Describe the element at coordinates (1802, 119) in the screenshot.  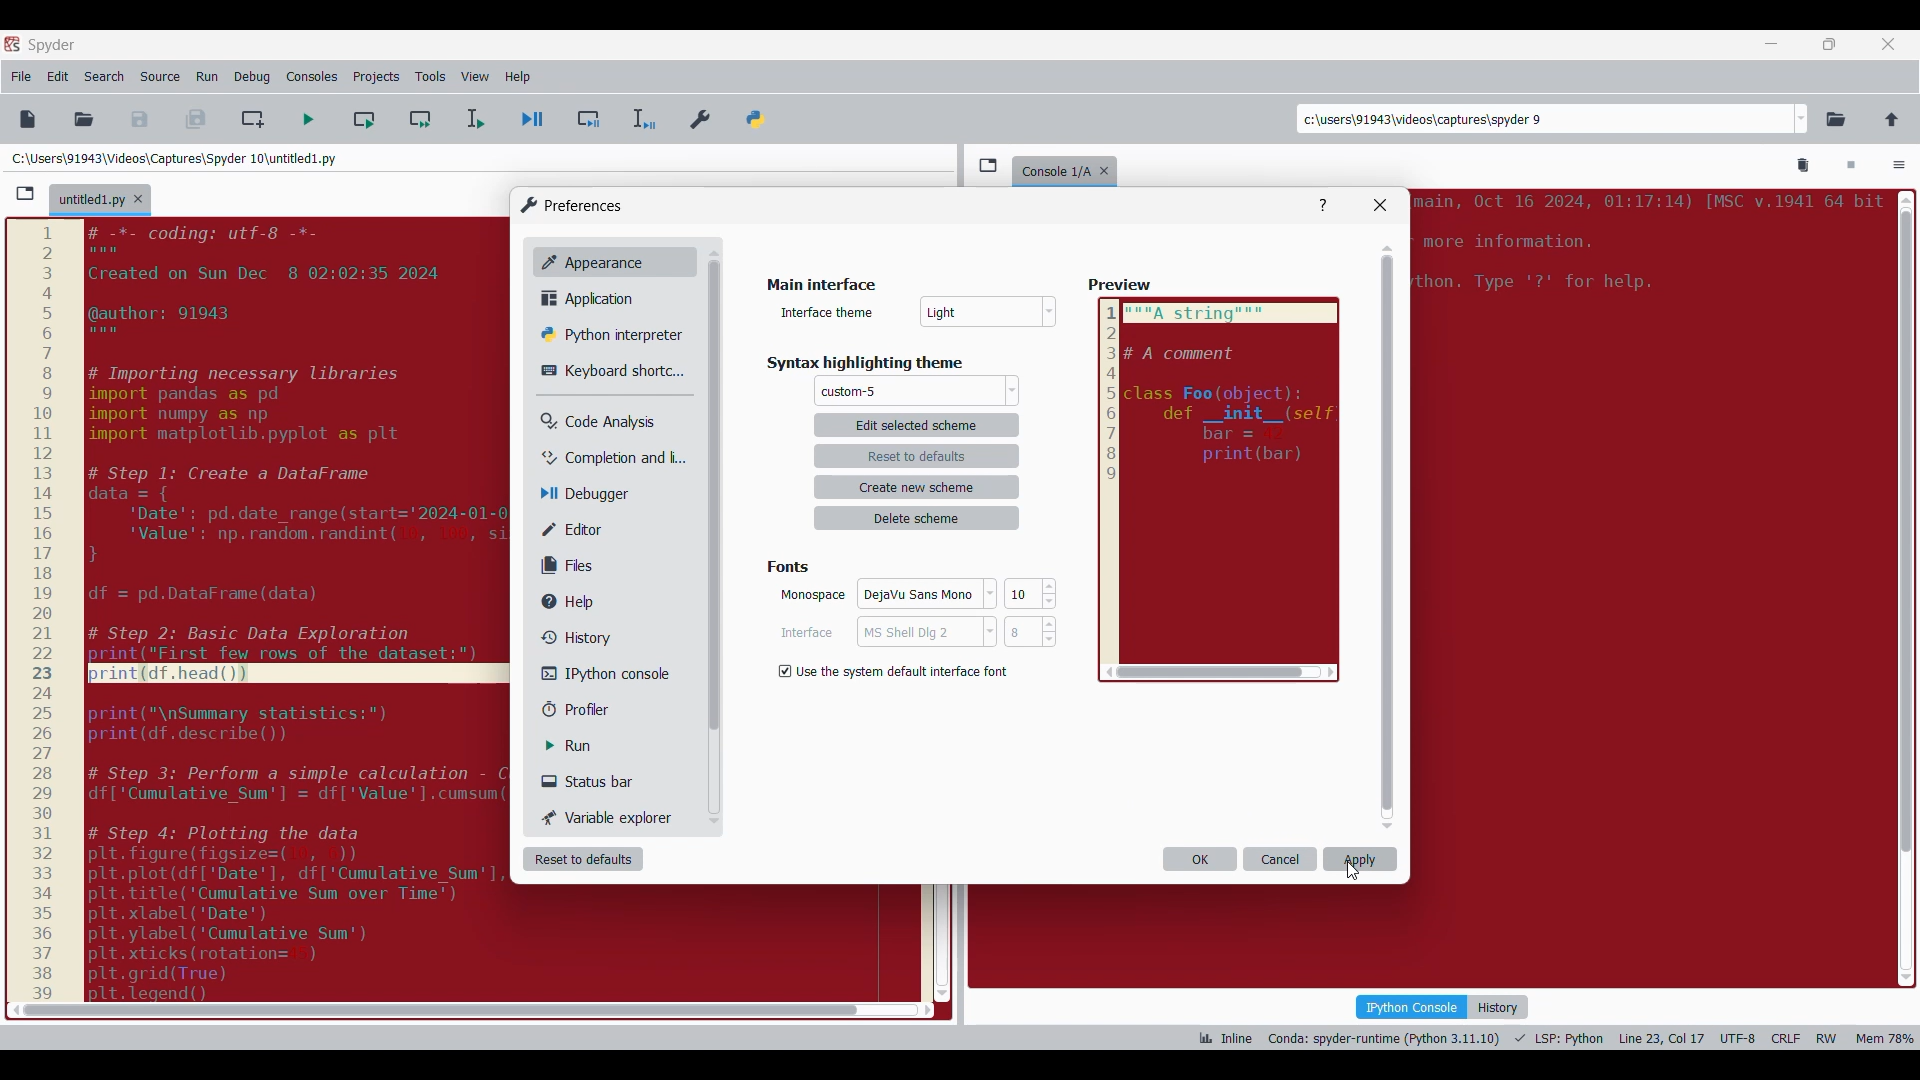
I see `Location options` at that location.